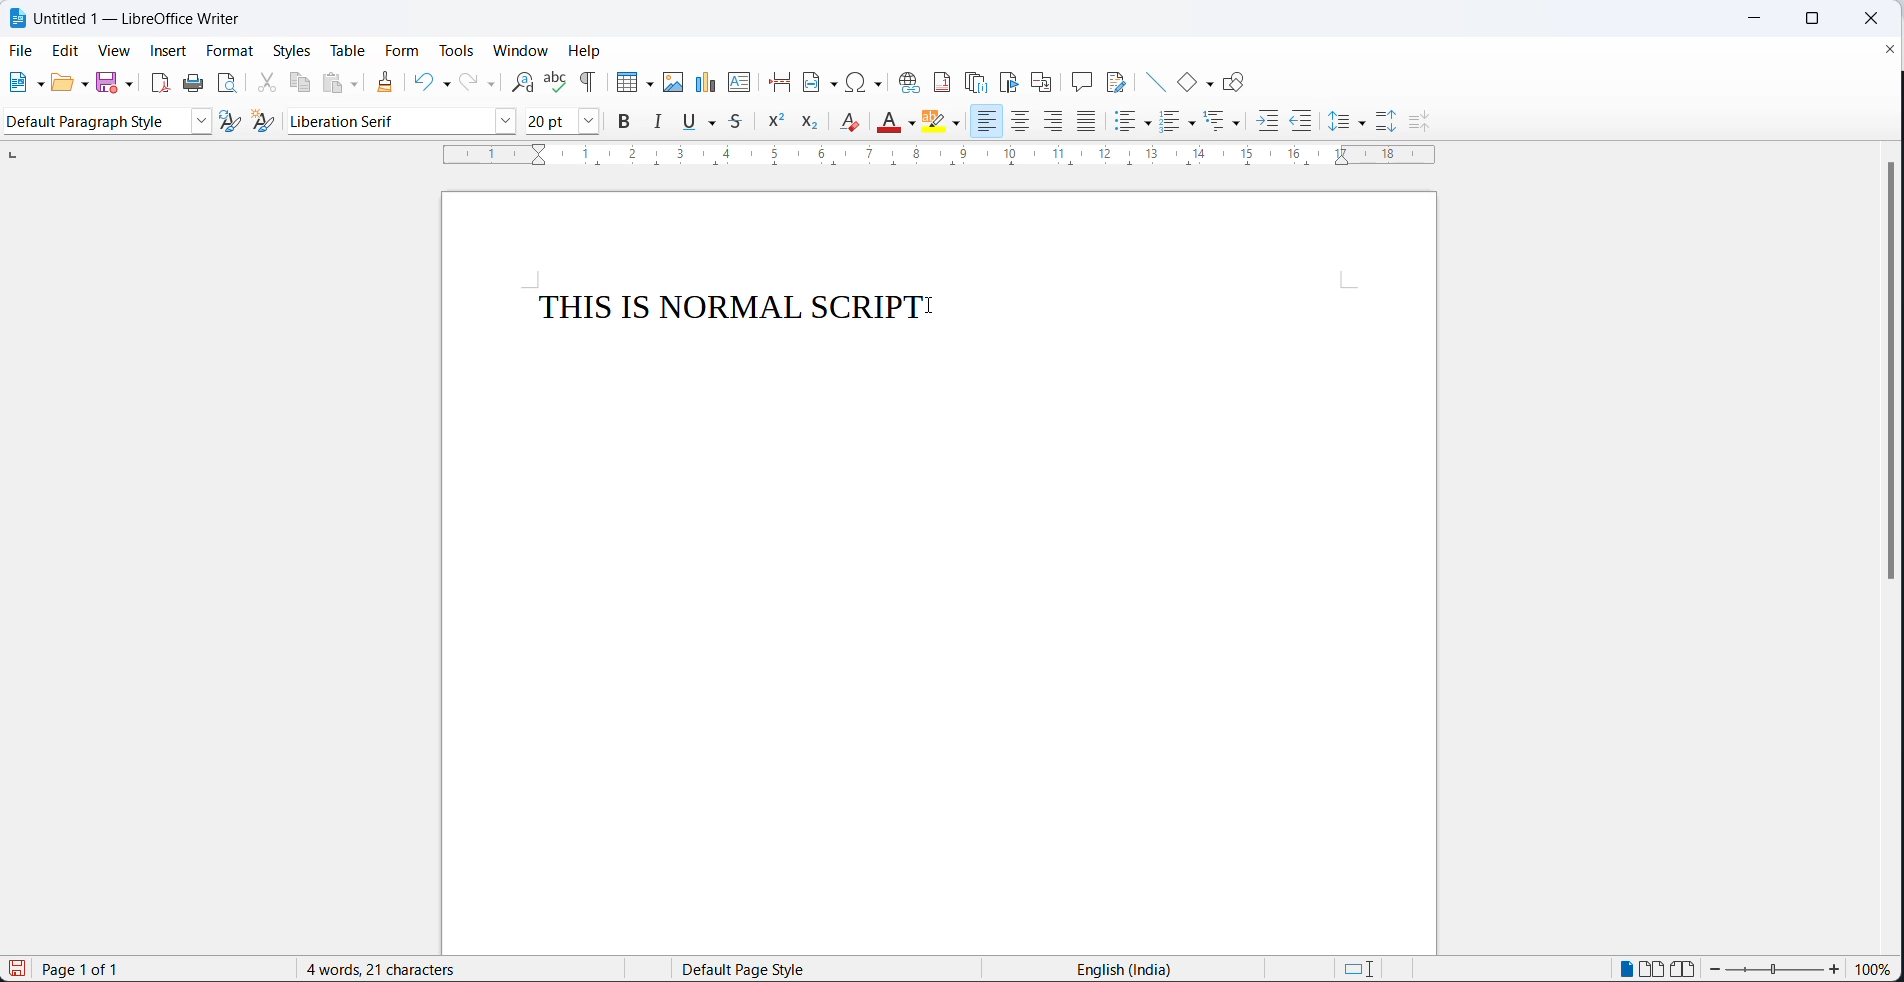 This screenshot has width=1904, height=982. Describe the element at coordinates (235, 121) in the screenshot. I see `update selected style` at that location.